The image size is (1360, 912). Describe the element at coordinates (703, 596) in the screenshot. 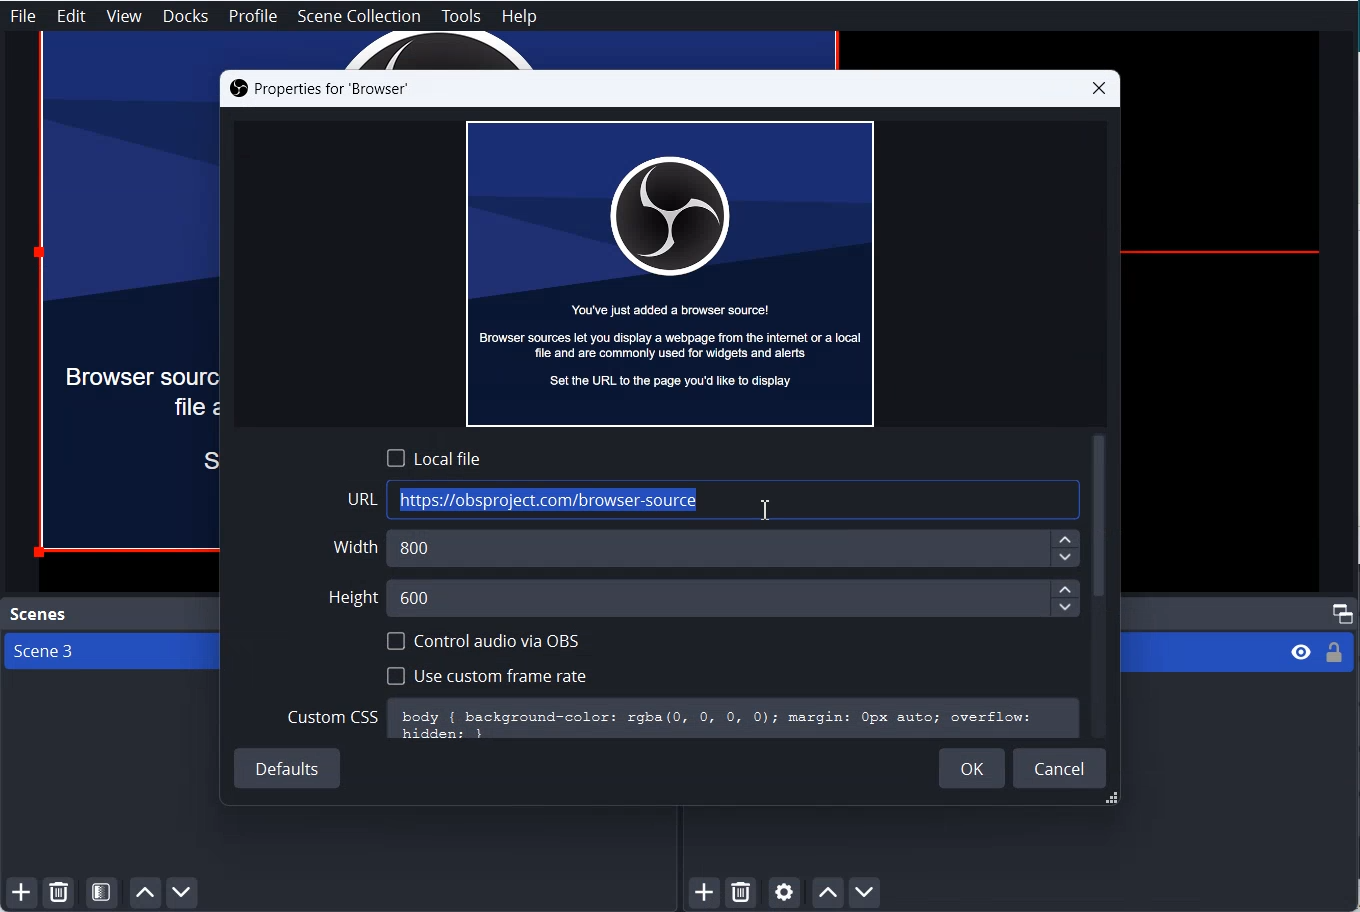

I see `Enter Height` at that location.